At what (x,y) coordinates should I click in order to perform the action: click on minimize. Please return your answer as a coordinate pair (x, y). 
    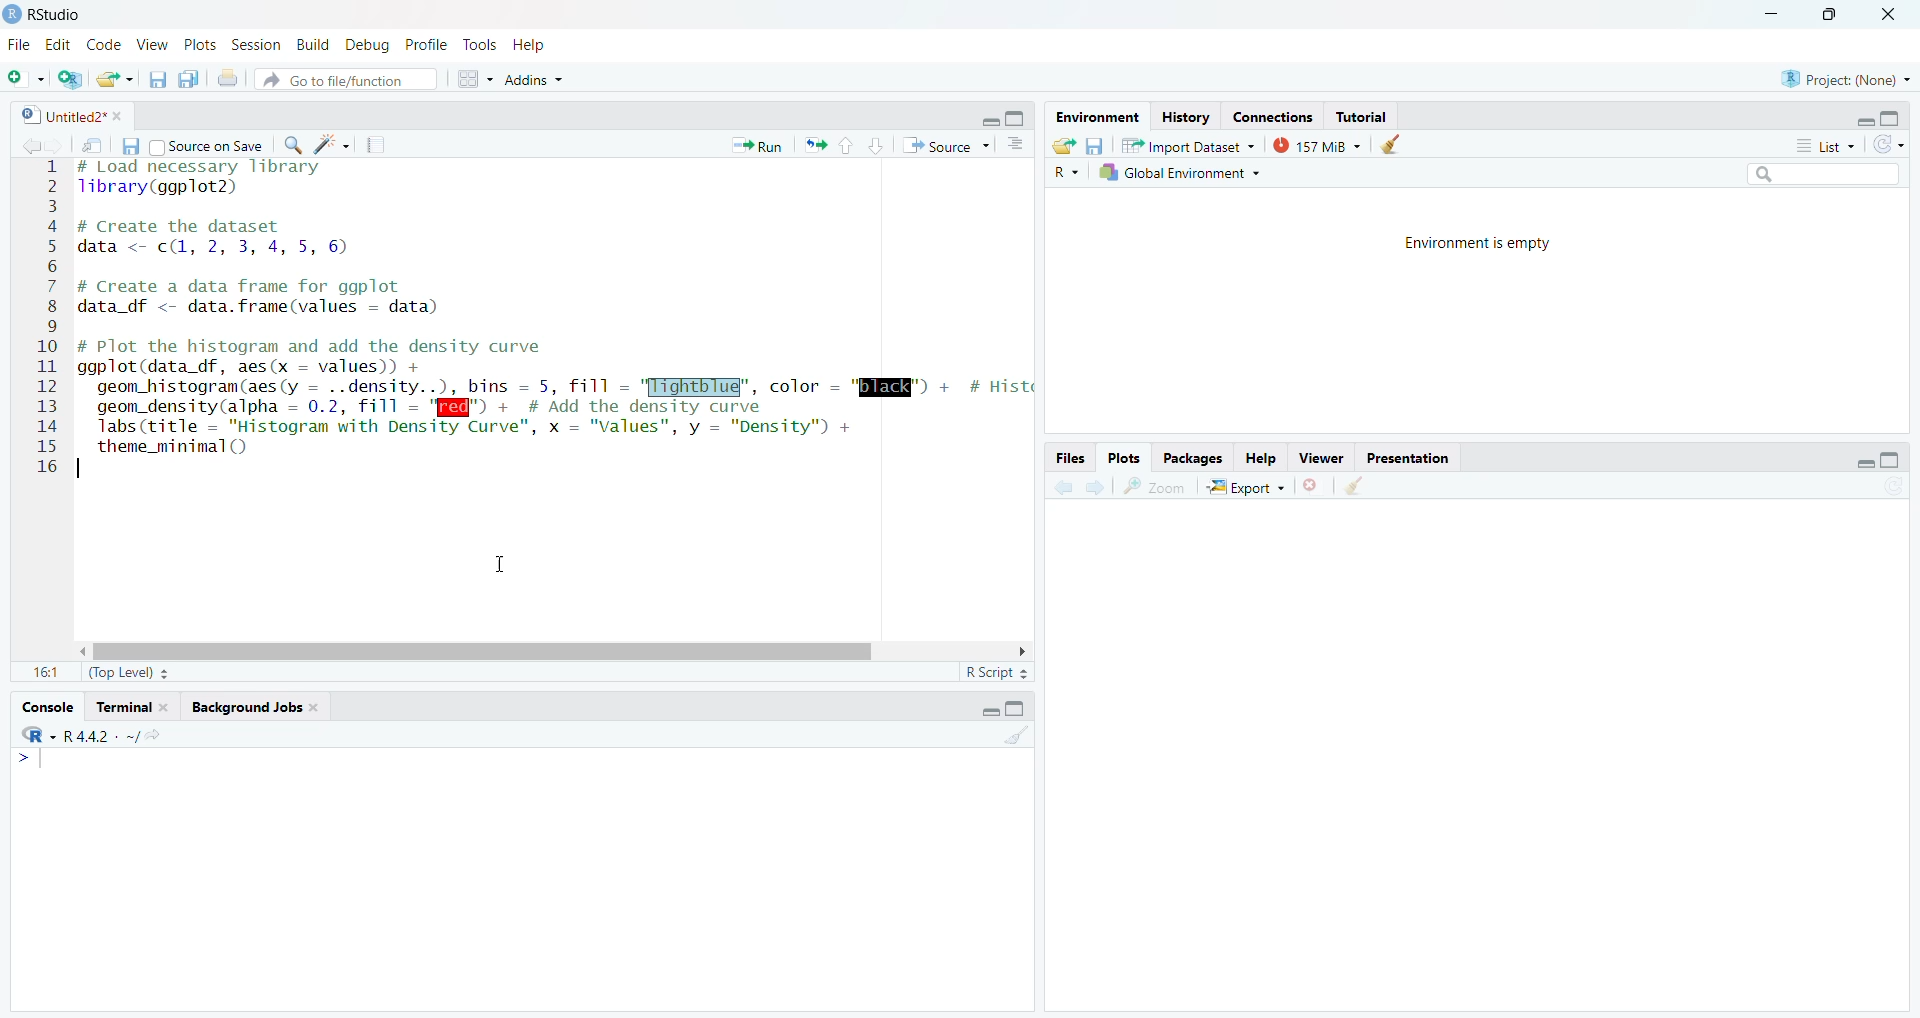
    Looking at the image, I should click on (1867, 464).